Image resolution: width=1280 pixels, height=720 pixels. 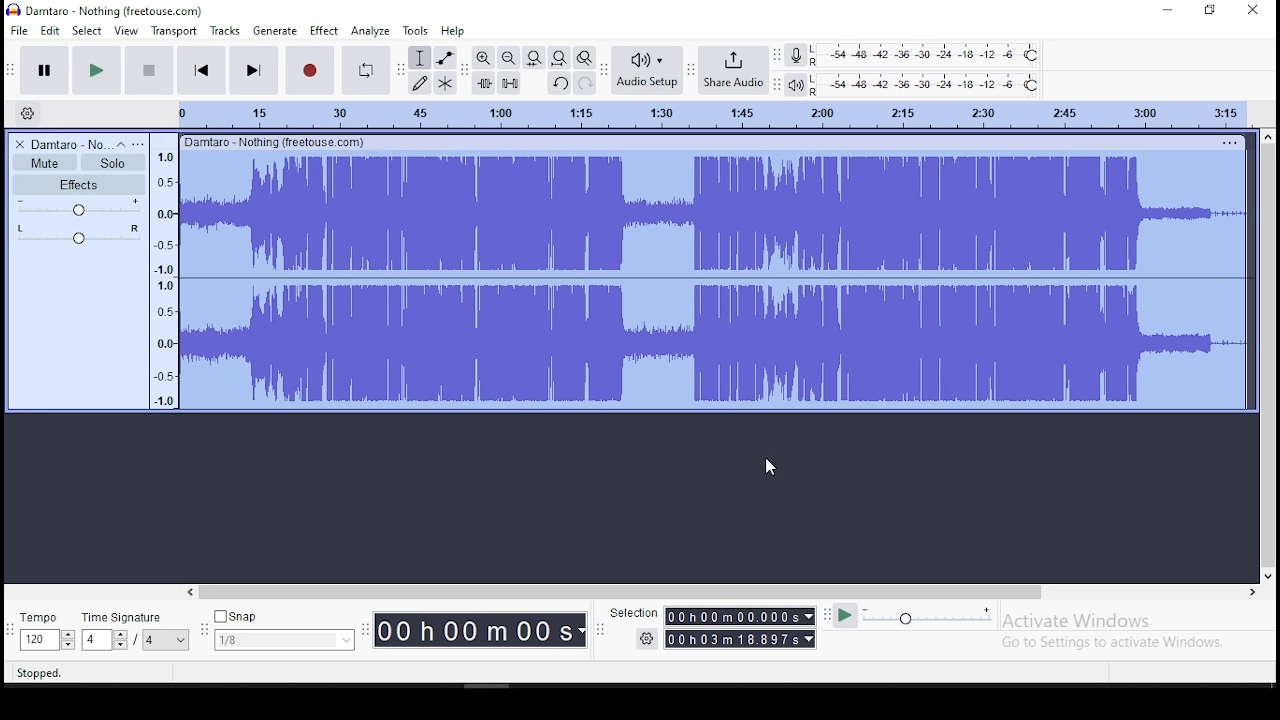 I want to click on zoom toggle, so click(x=584, y=57).